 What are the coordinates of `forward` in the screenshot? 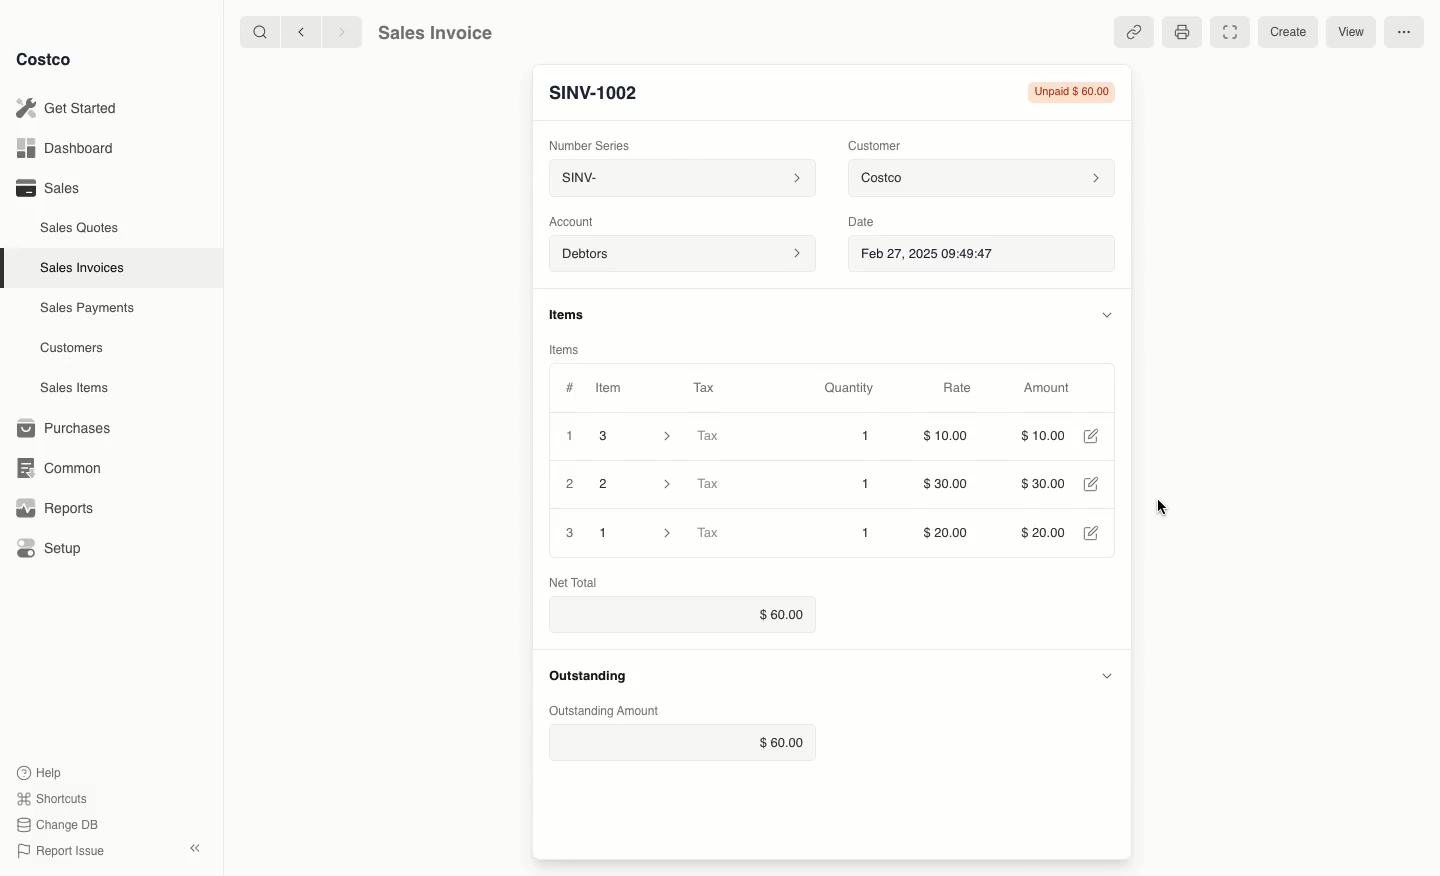 It's located at (339, 31).